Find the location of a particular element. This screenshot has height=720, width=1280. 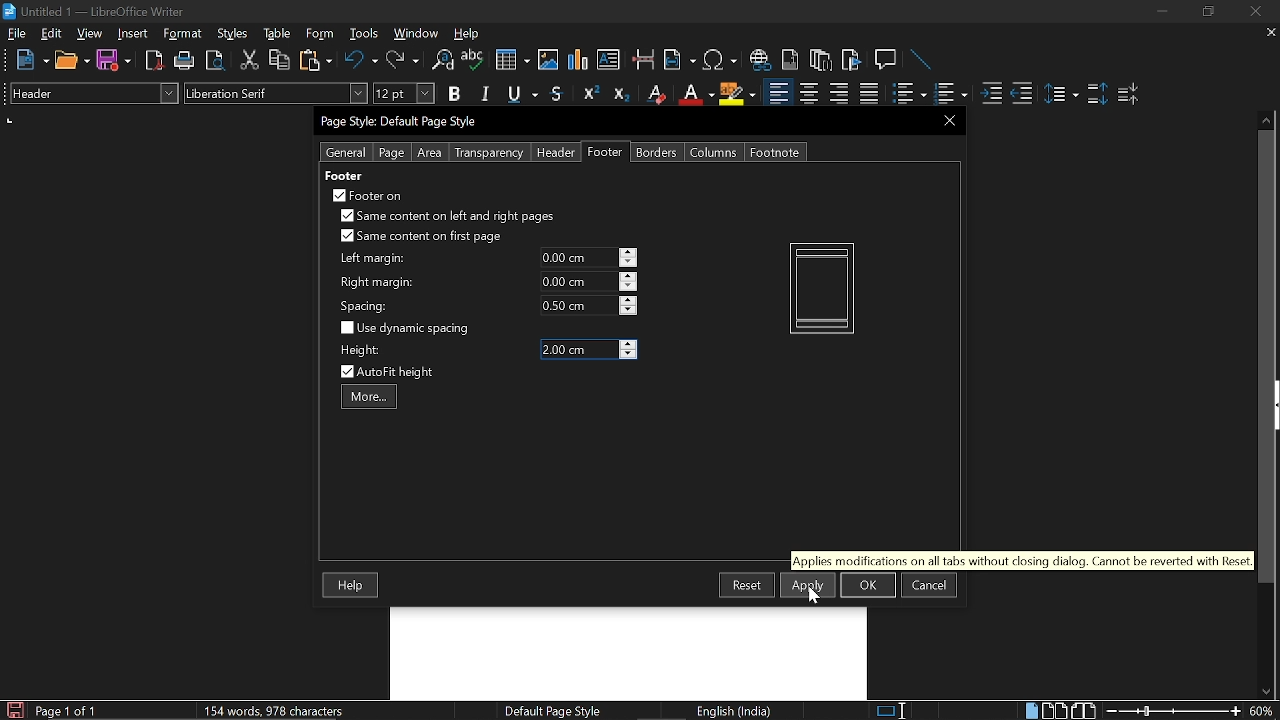

Same content on first page is located at coordinates (422, 237).